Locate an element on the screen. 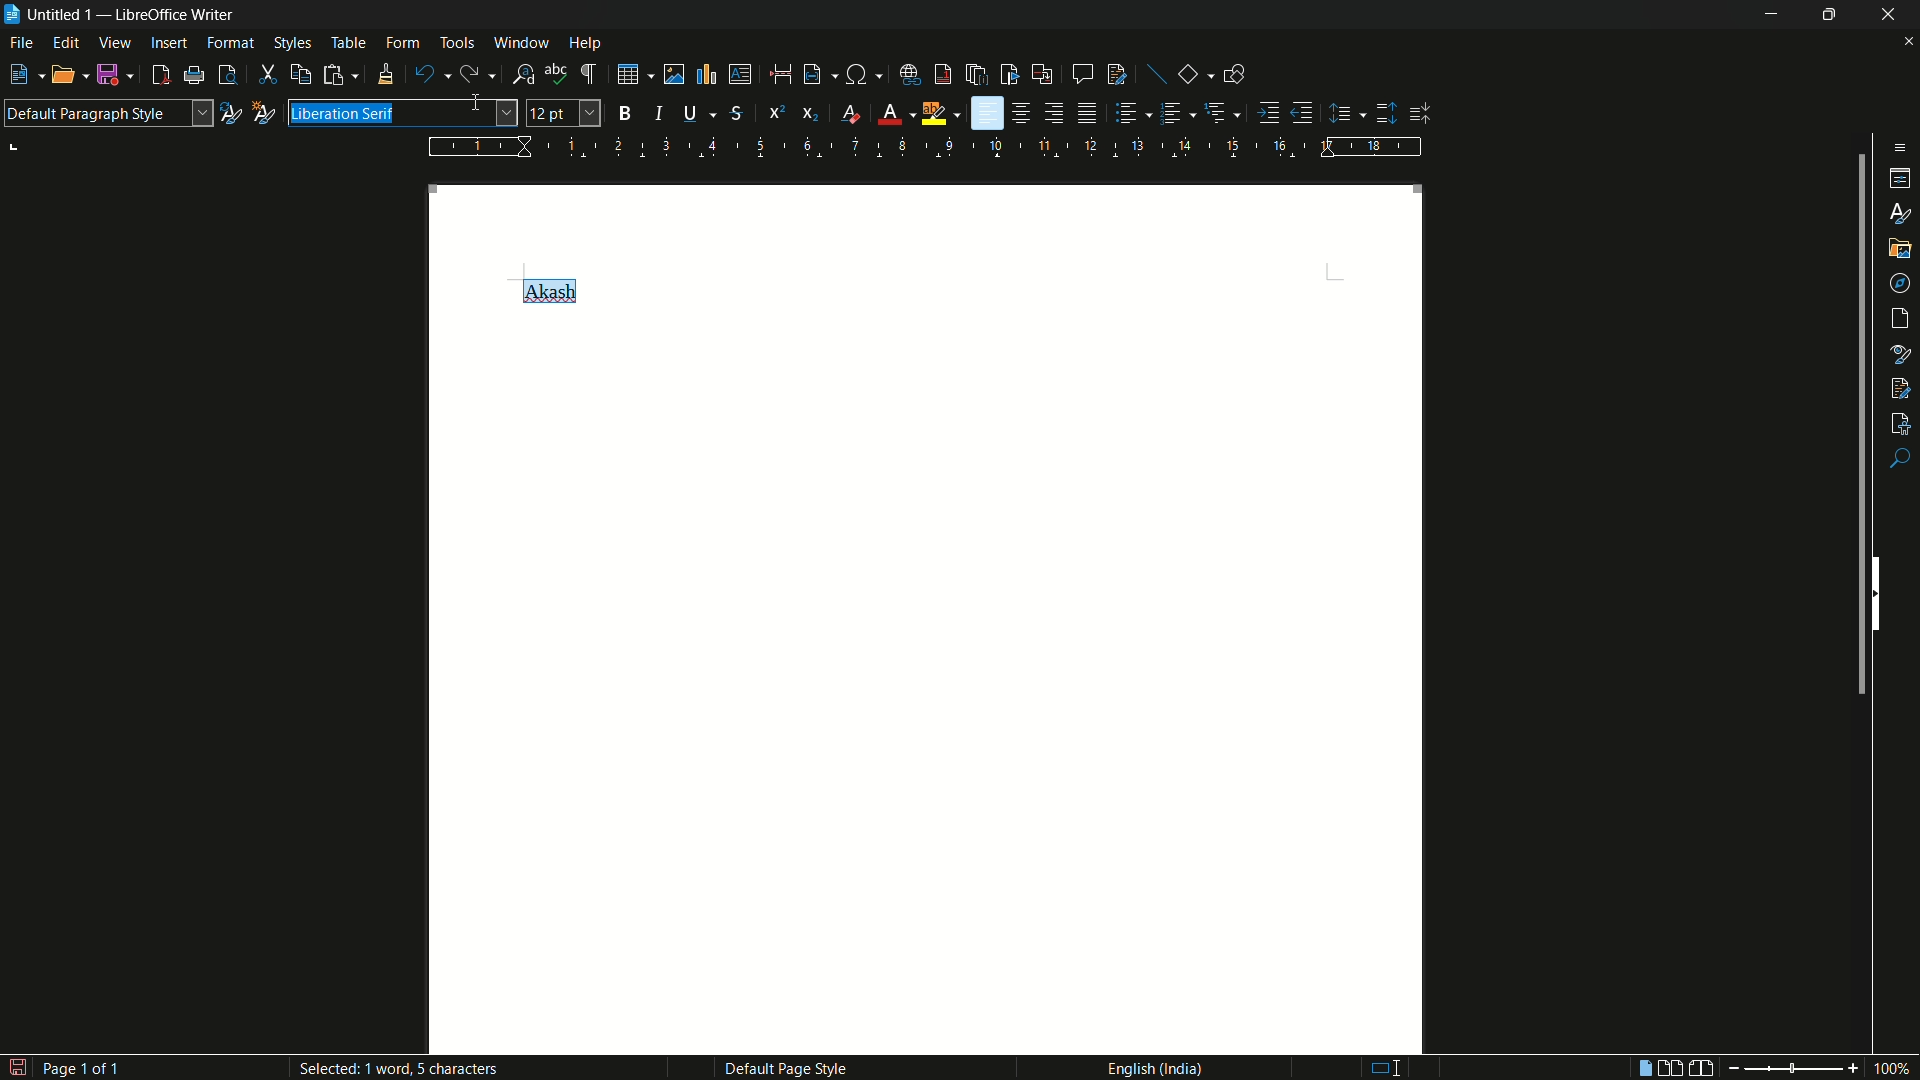 Image resolution: width=1920 pixels, height=1080 pixels. align right is located at coordinates (1053, 113).